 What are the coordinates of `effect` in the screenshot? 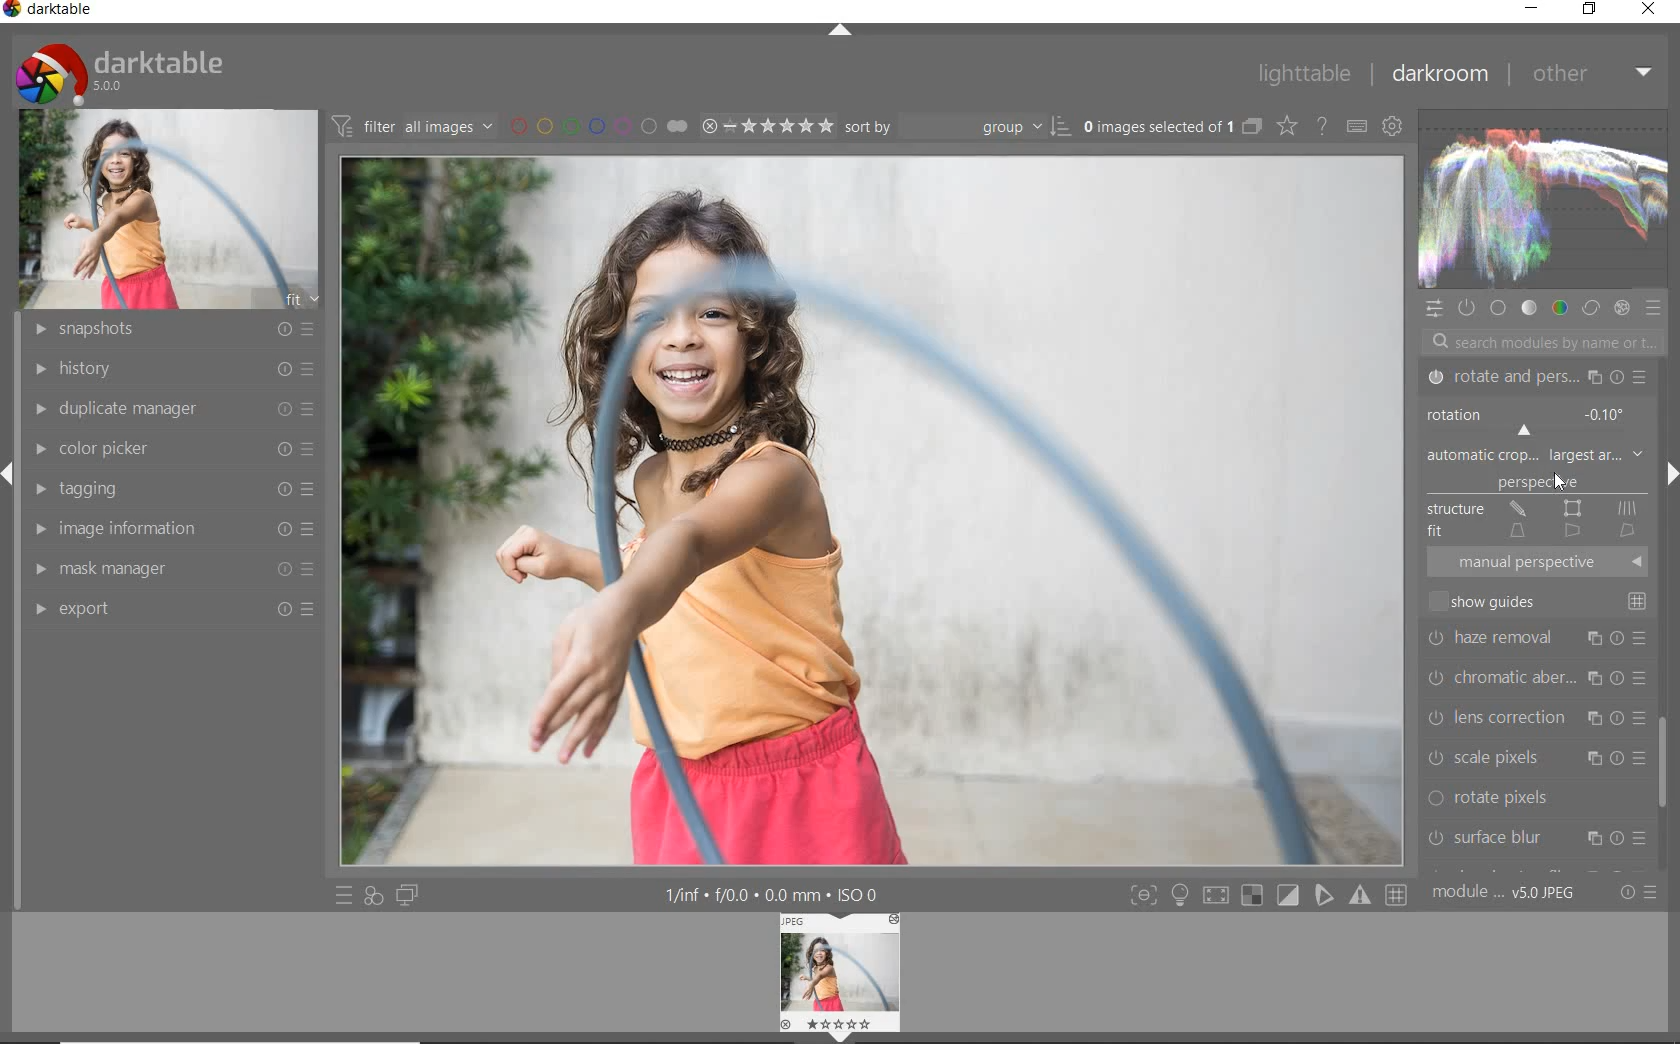 It's located at (1624, 310).